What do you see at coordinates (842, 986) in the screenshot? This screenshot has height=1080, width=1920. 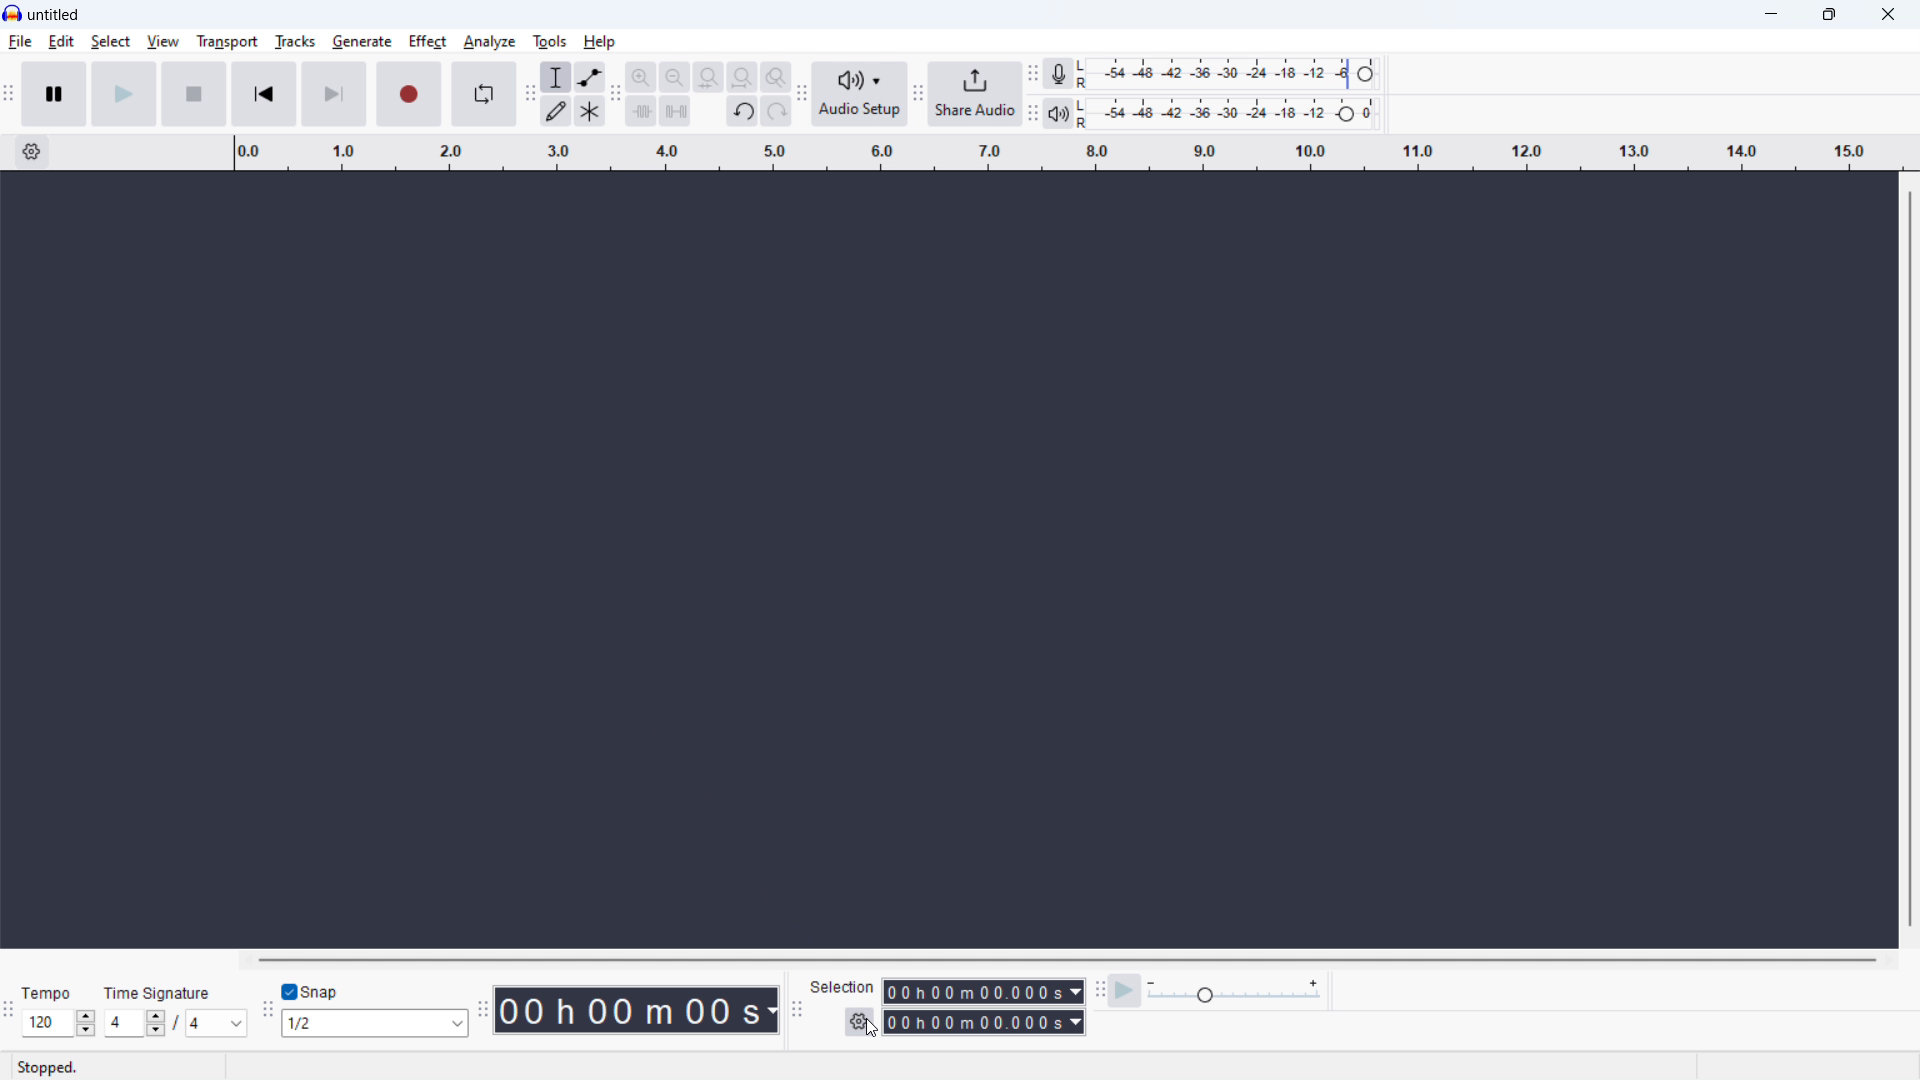 I see `selection` at bounding box center [842, 986].